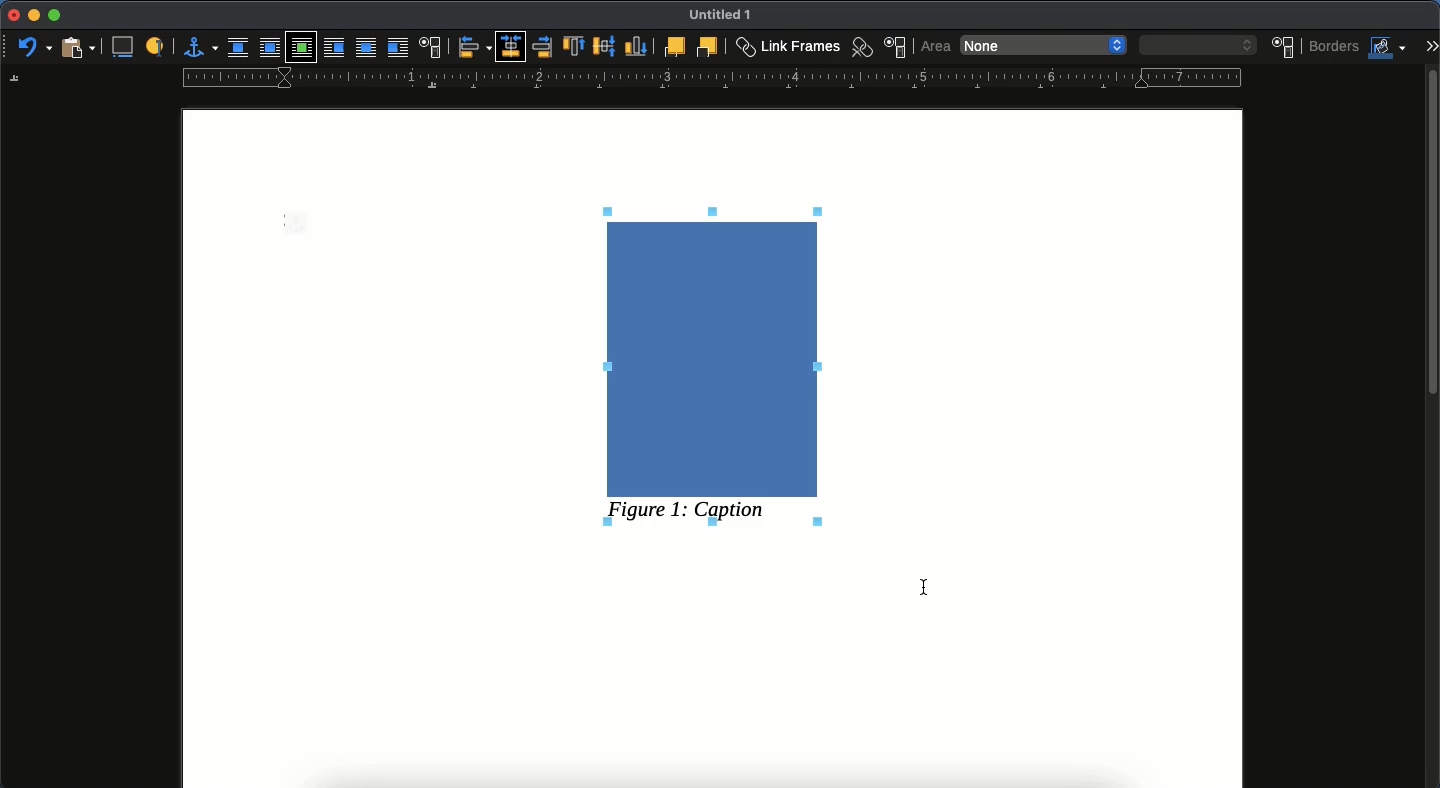 This screenshot has width=1440, height=788. I want to click on unlink frames, so click(859, 47).